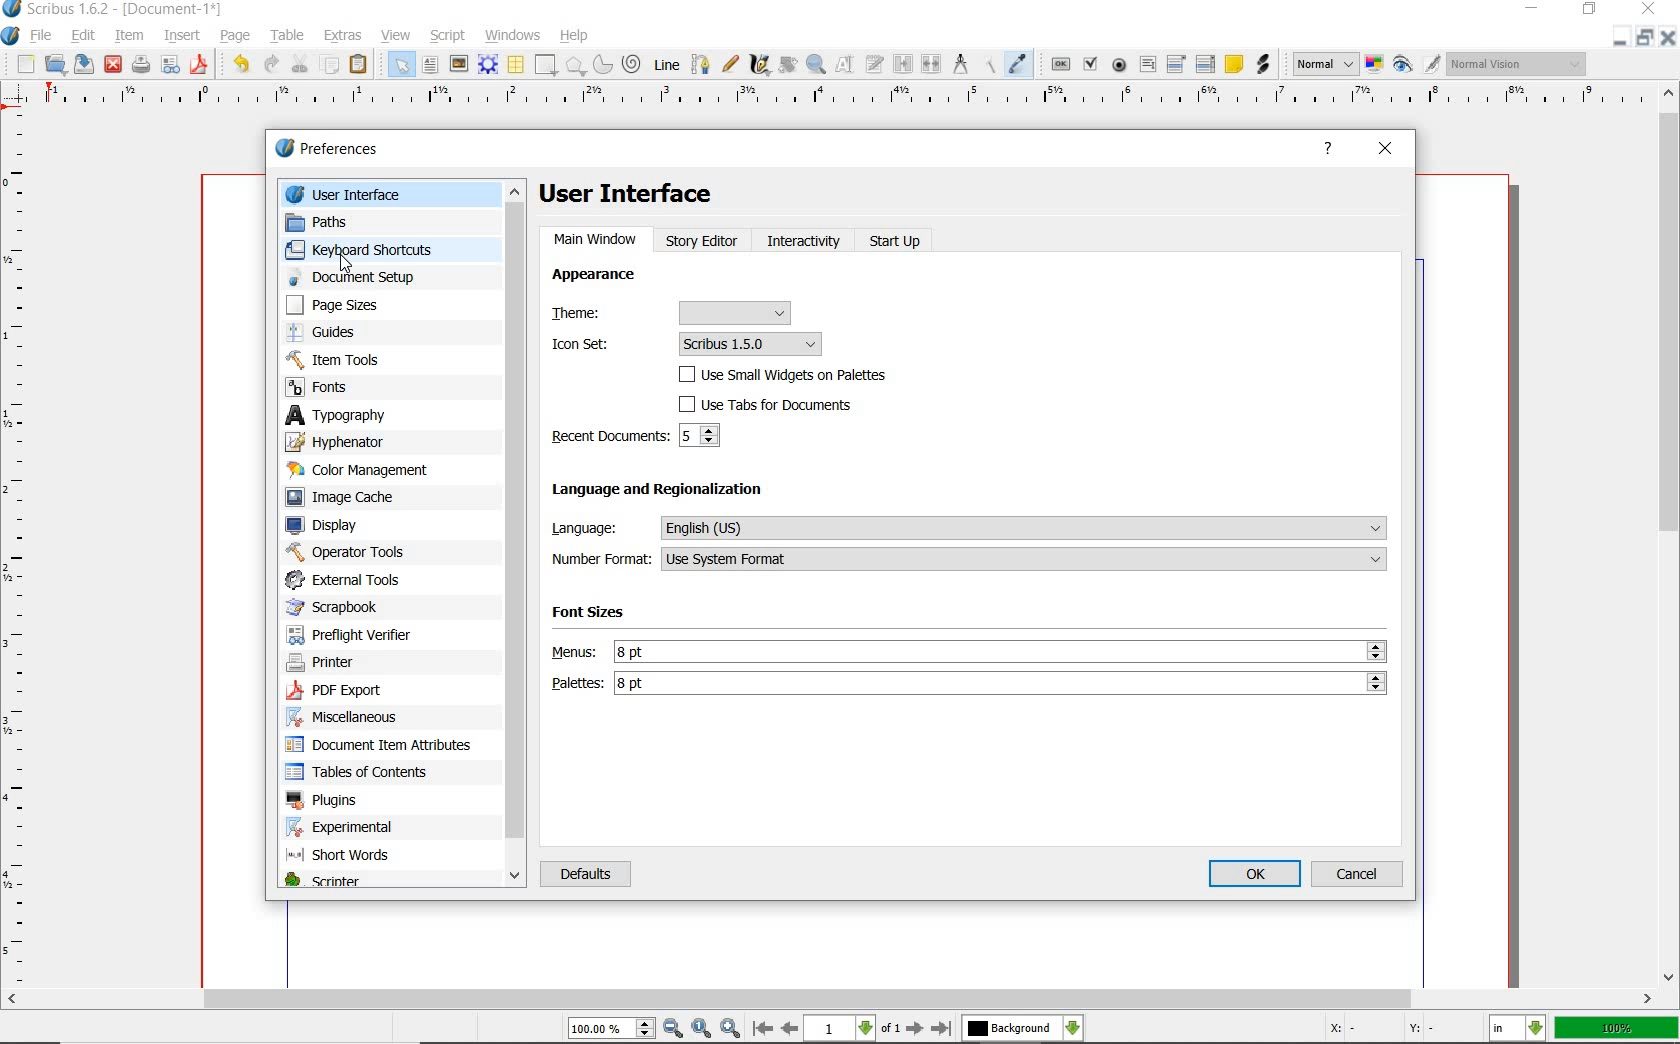 The height and width of the screenshot is (1044, 1680). What do you see at coordinates (330, 664) in the screenshot?
I see `printer` at bounding box center [330, 664].